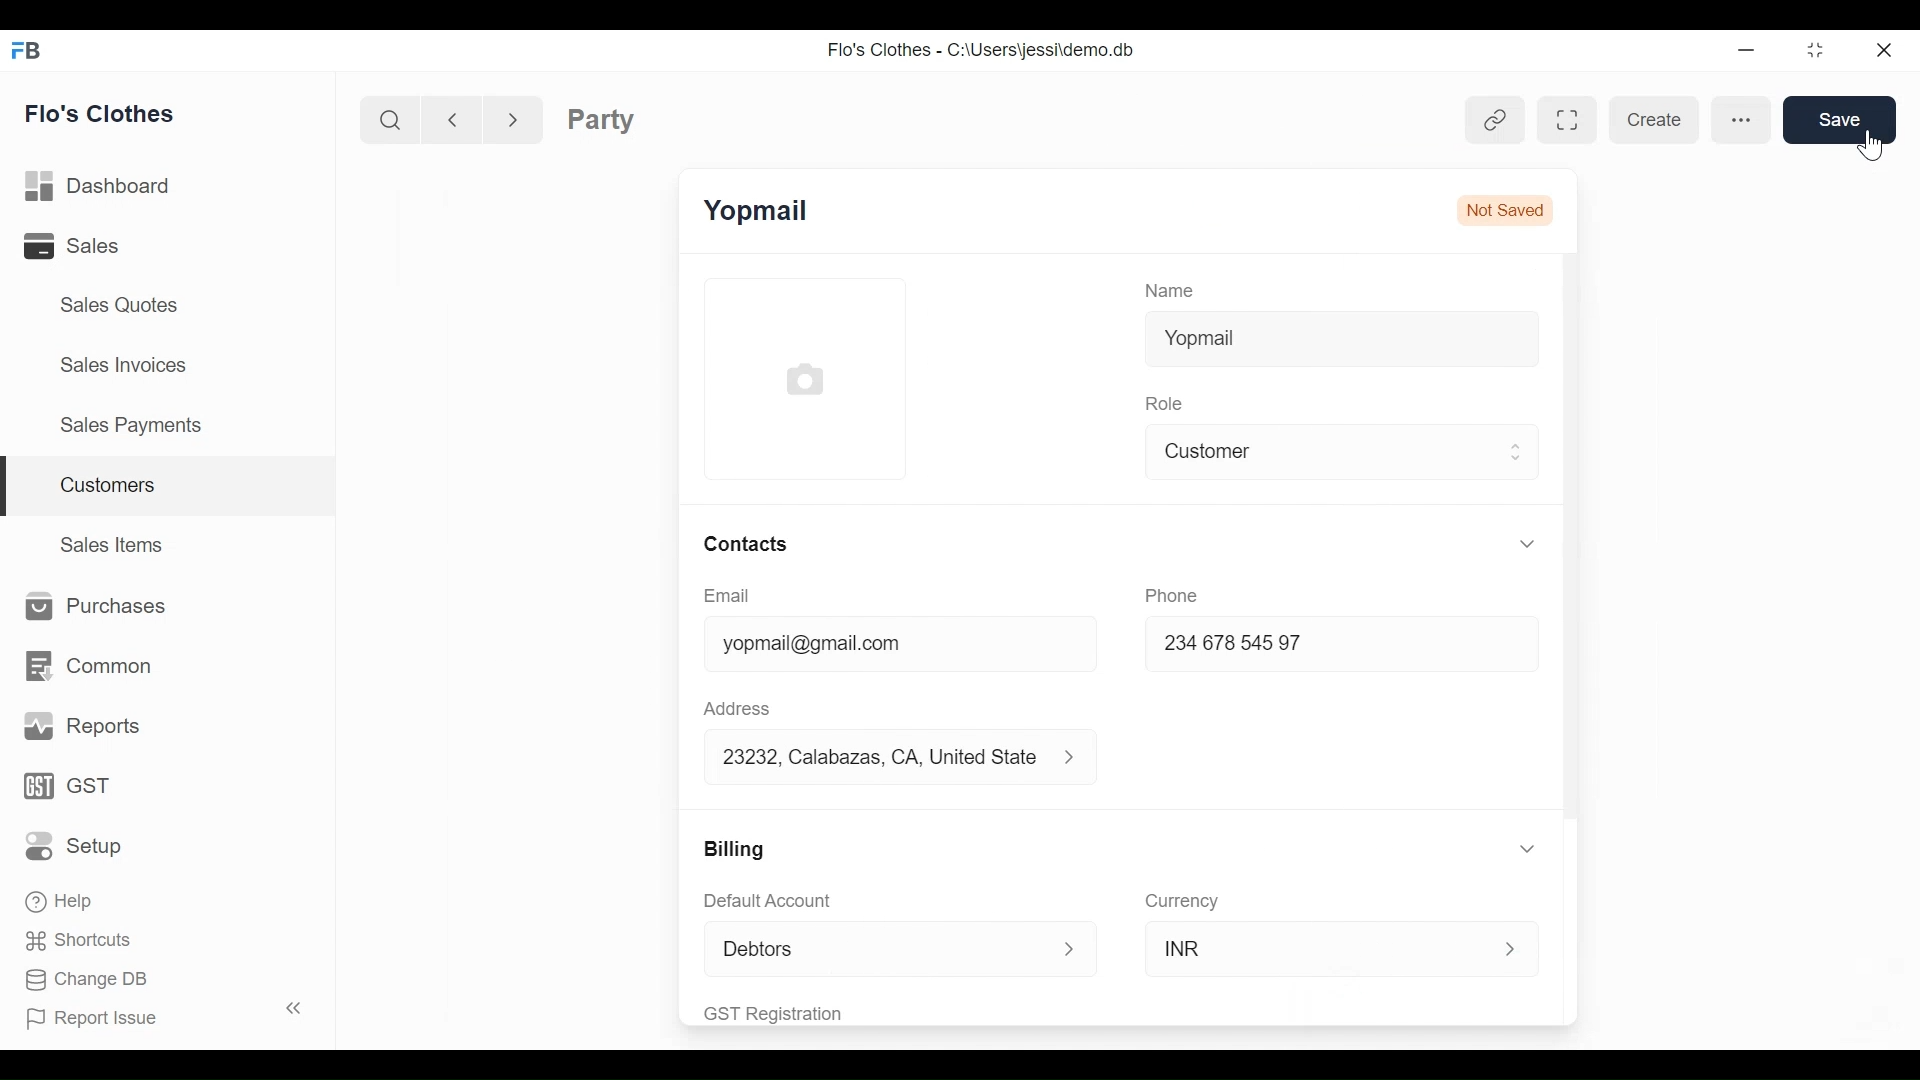  Describe the element at coordinates (121, 305) in the screenshot. I see `Sales Quotes` at that location.